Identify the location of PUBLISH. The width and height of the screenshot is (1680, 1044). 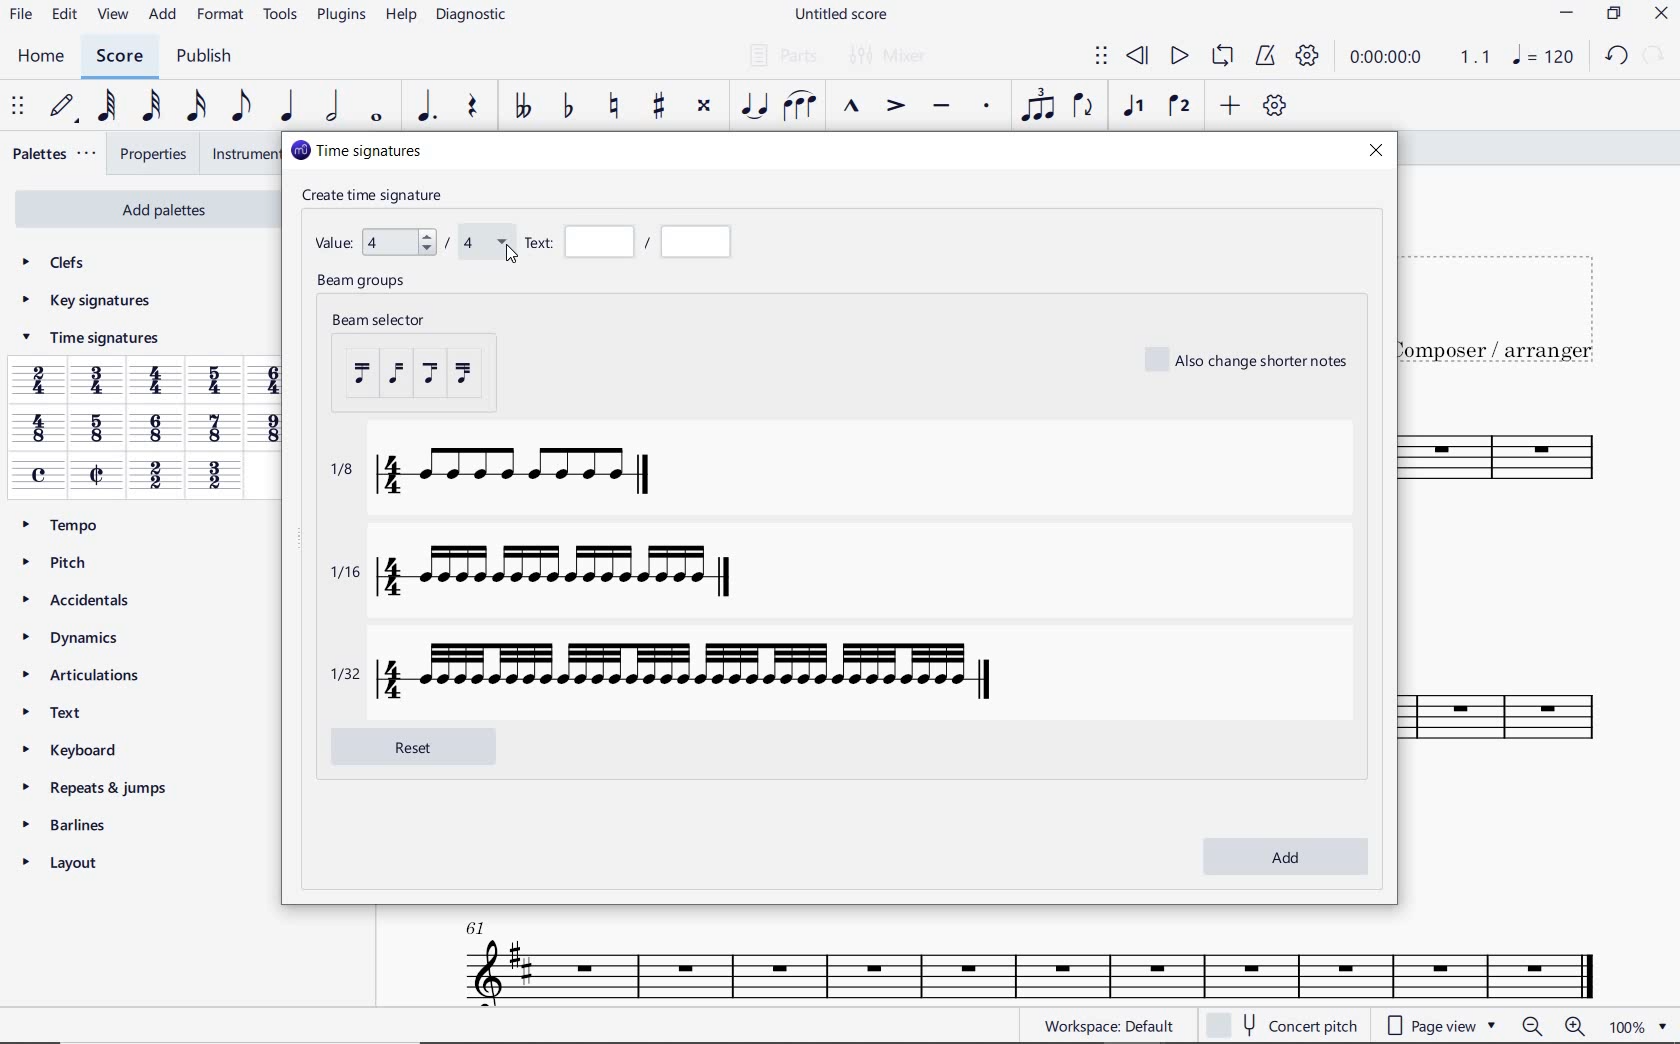
(208, 57).